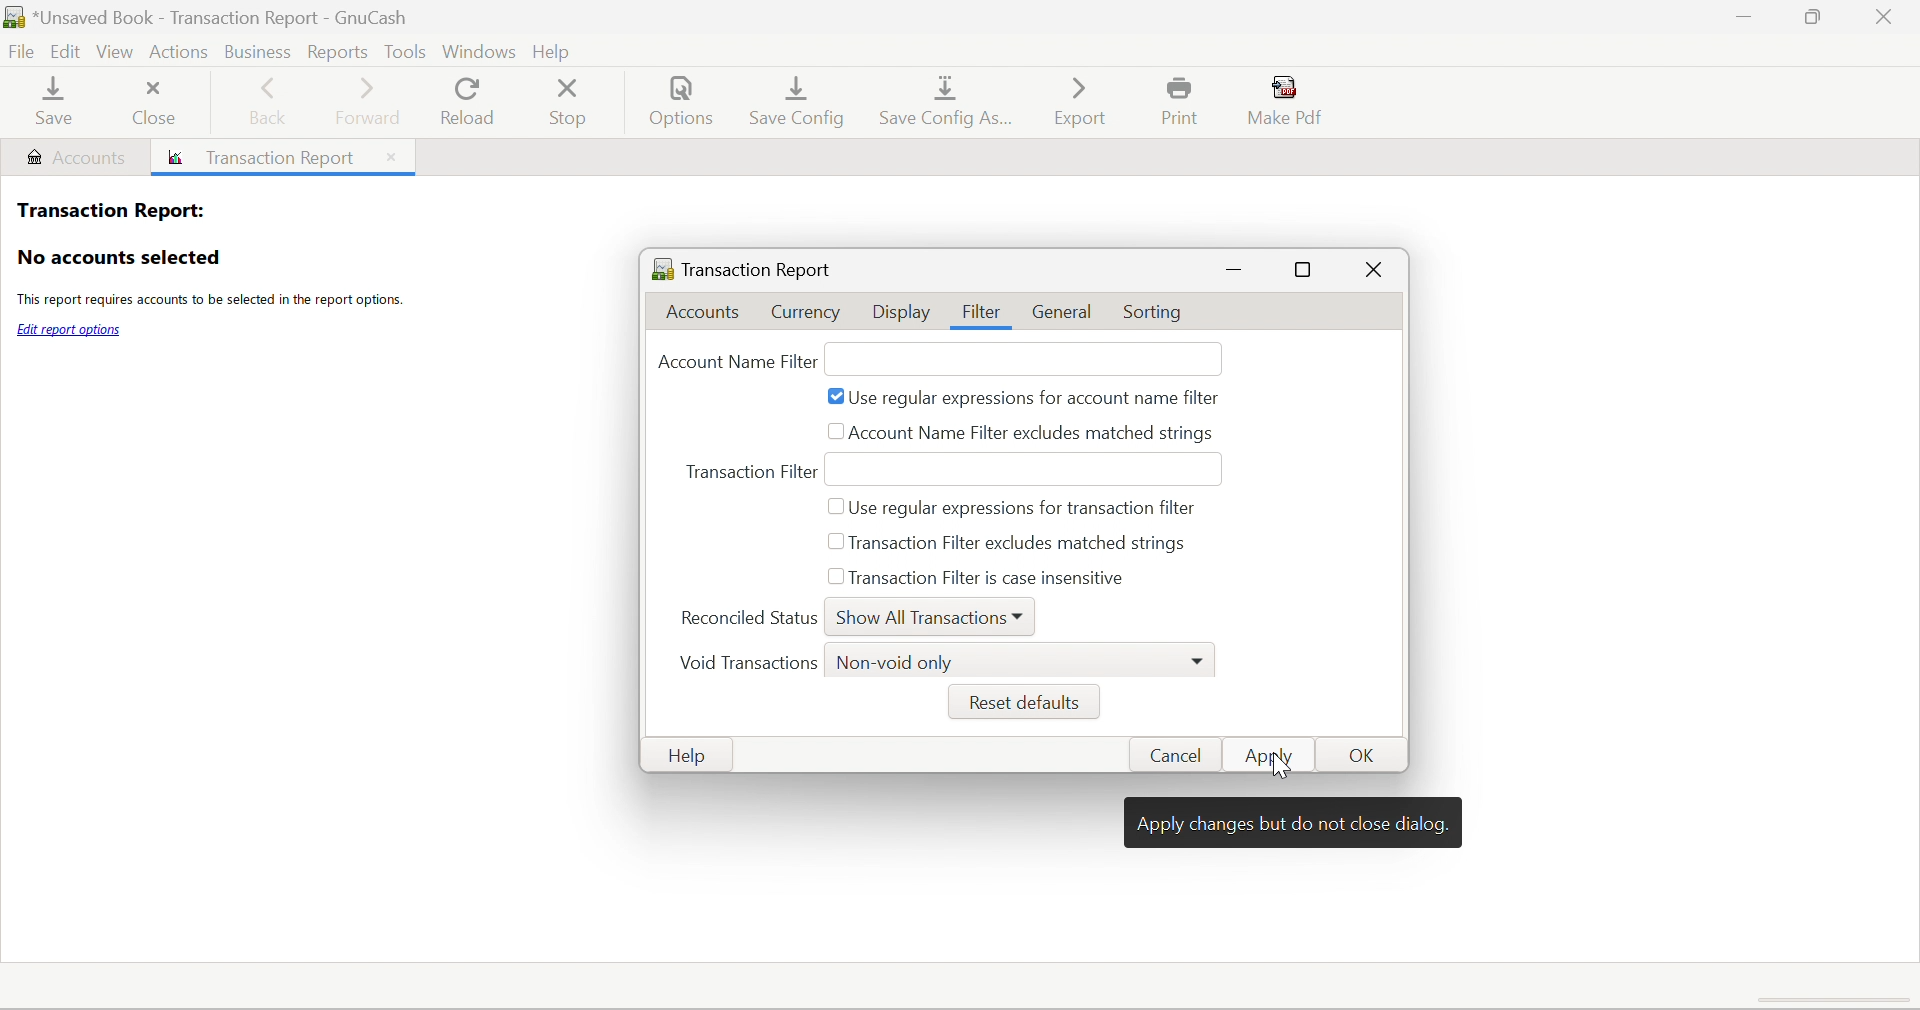 The width and height of the screenshot is (1920, 1010). What do you see at coordinates (267, 159) in the screenshot?
I see `Transaction report` at bounding box center [267, 159].